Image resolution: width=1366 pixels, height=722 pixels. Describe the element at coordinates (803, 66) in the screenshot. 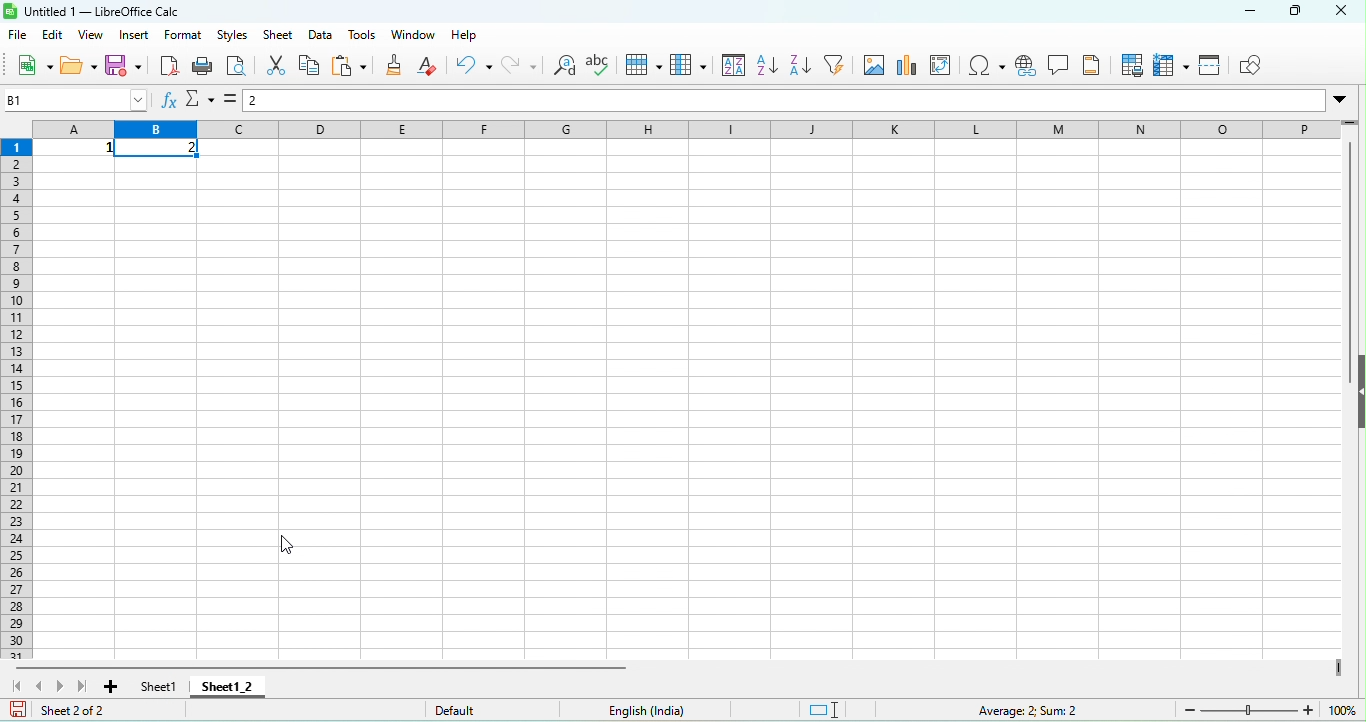

I see `sort descending` at that location.